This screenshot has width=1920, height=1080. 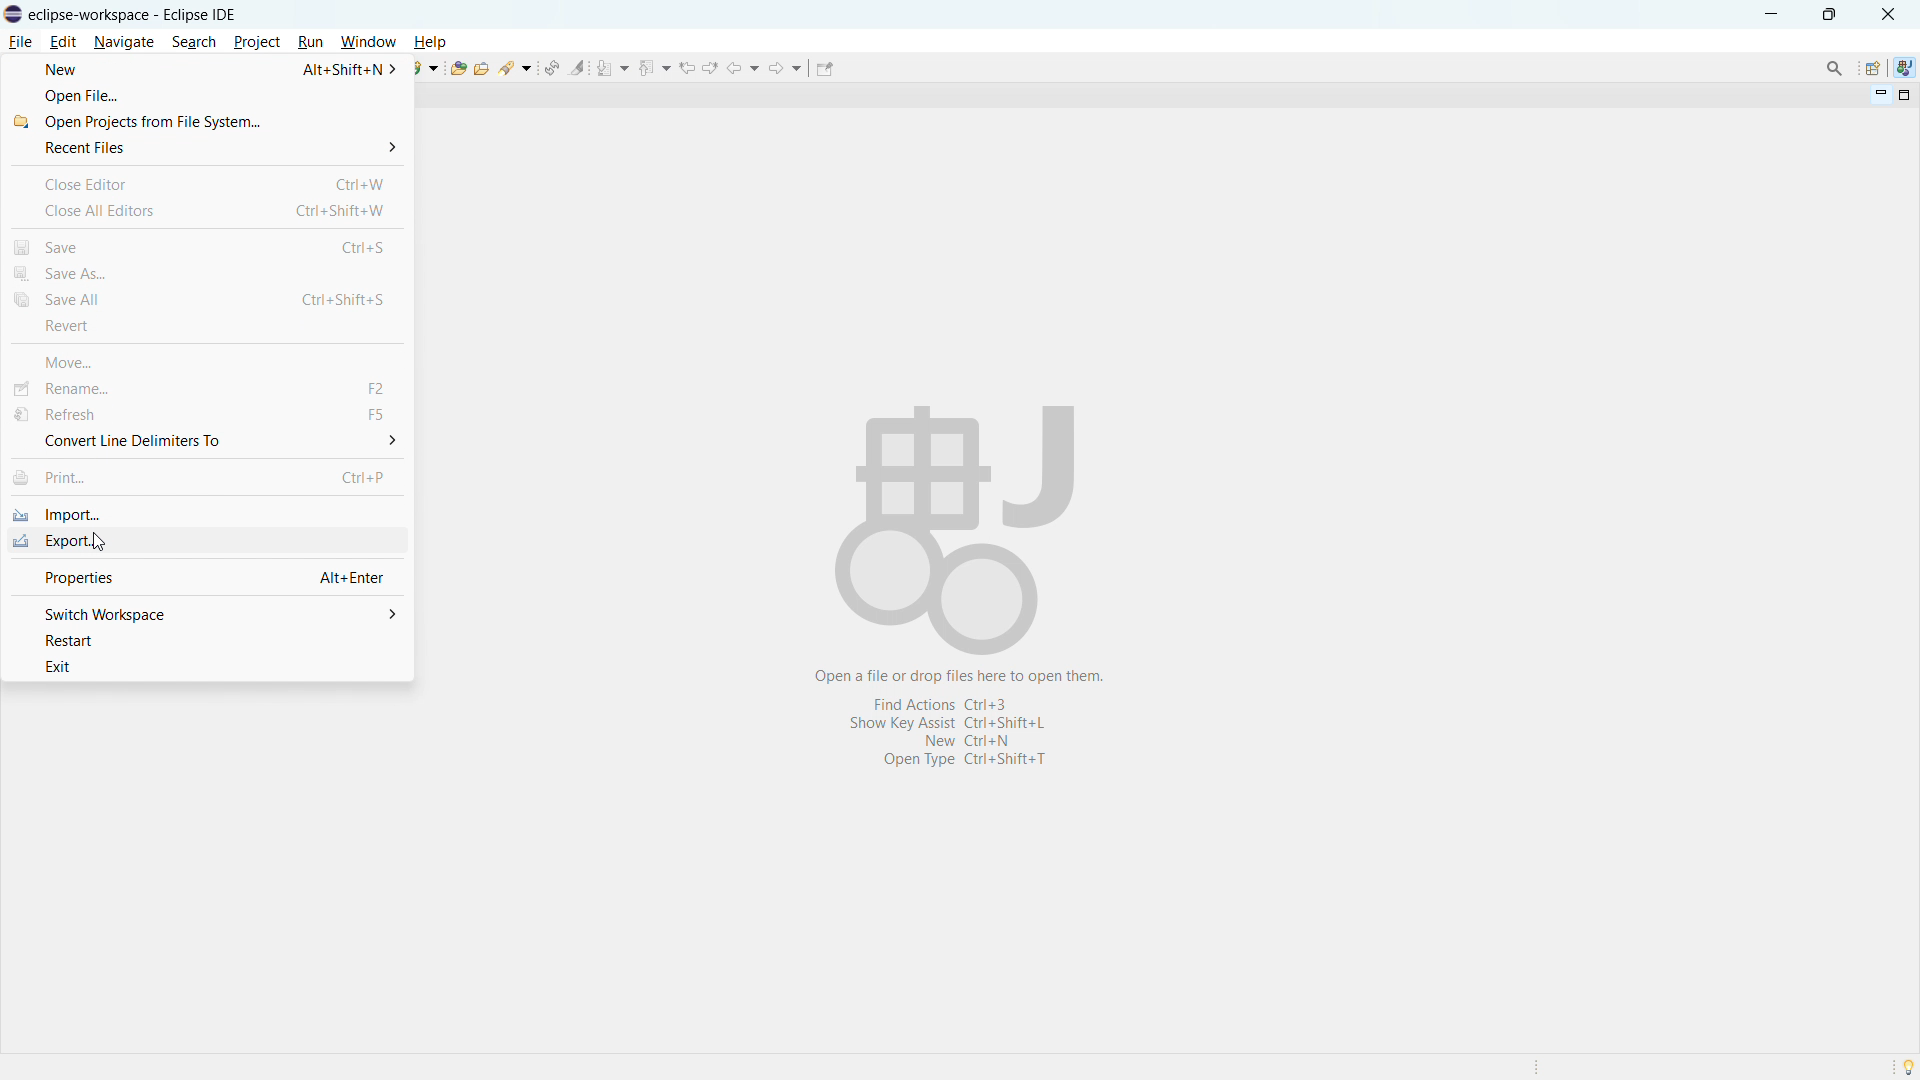 What do you see at coordinates (207, 578) in the screenshot?
I see `properties` at bounding box center [207, 578].